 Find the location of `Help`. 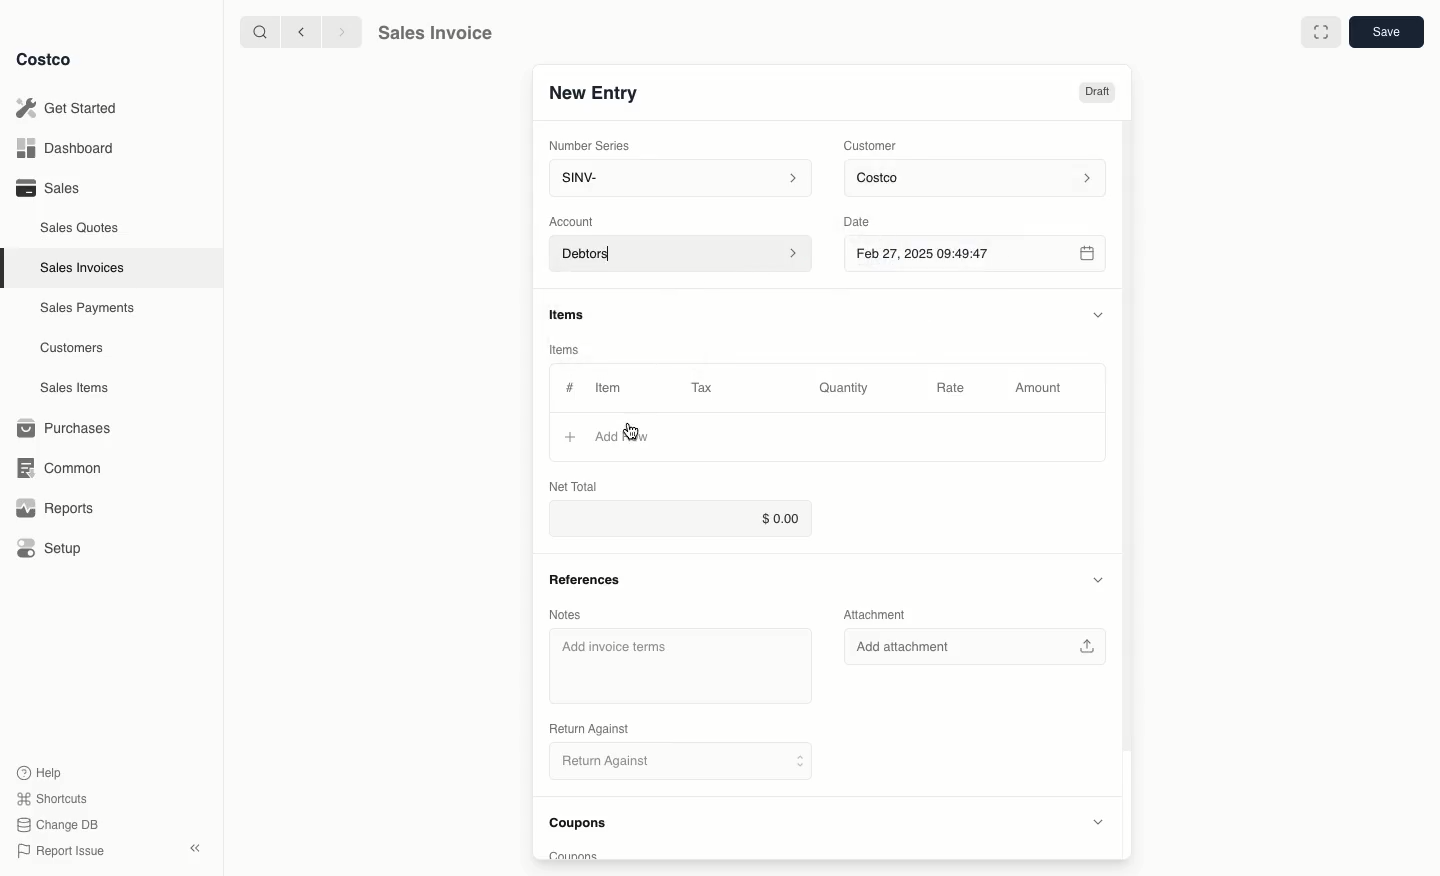

Help is located at coordinates (41, 771).